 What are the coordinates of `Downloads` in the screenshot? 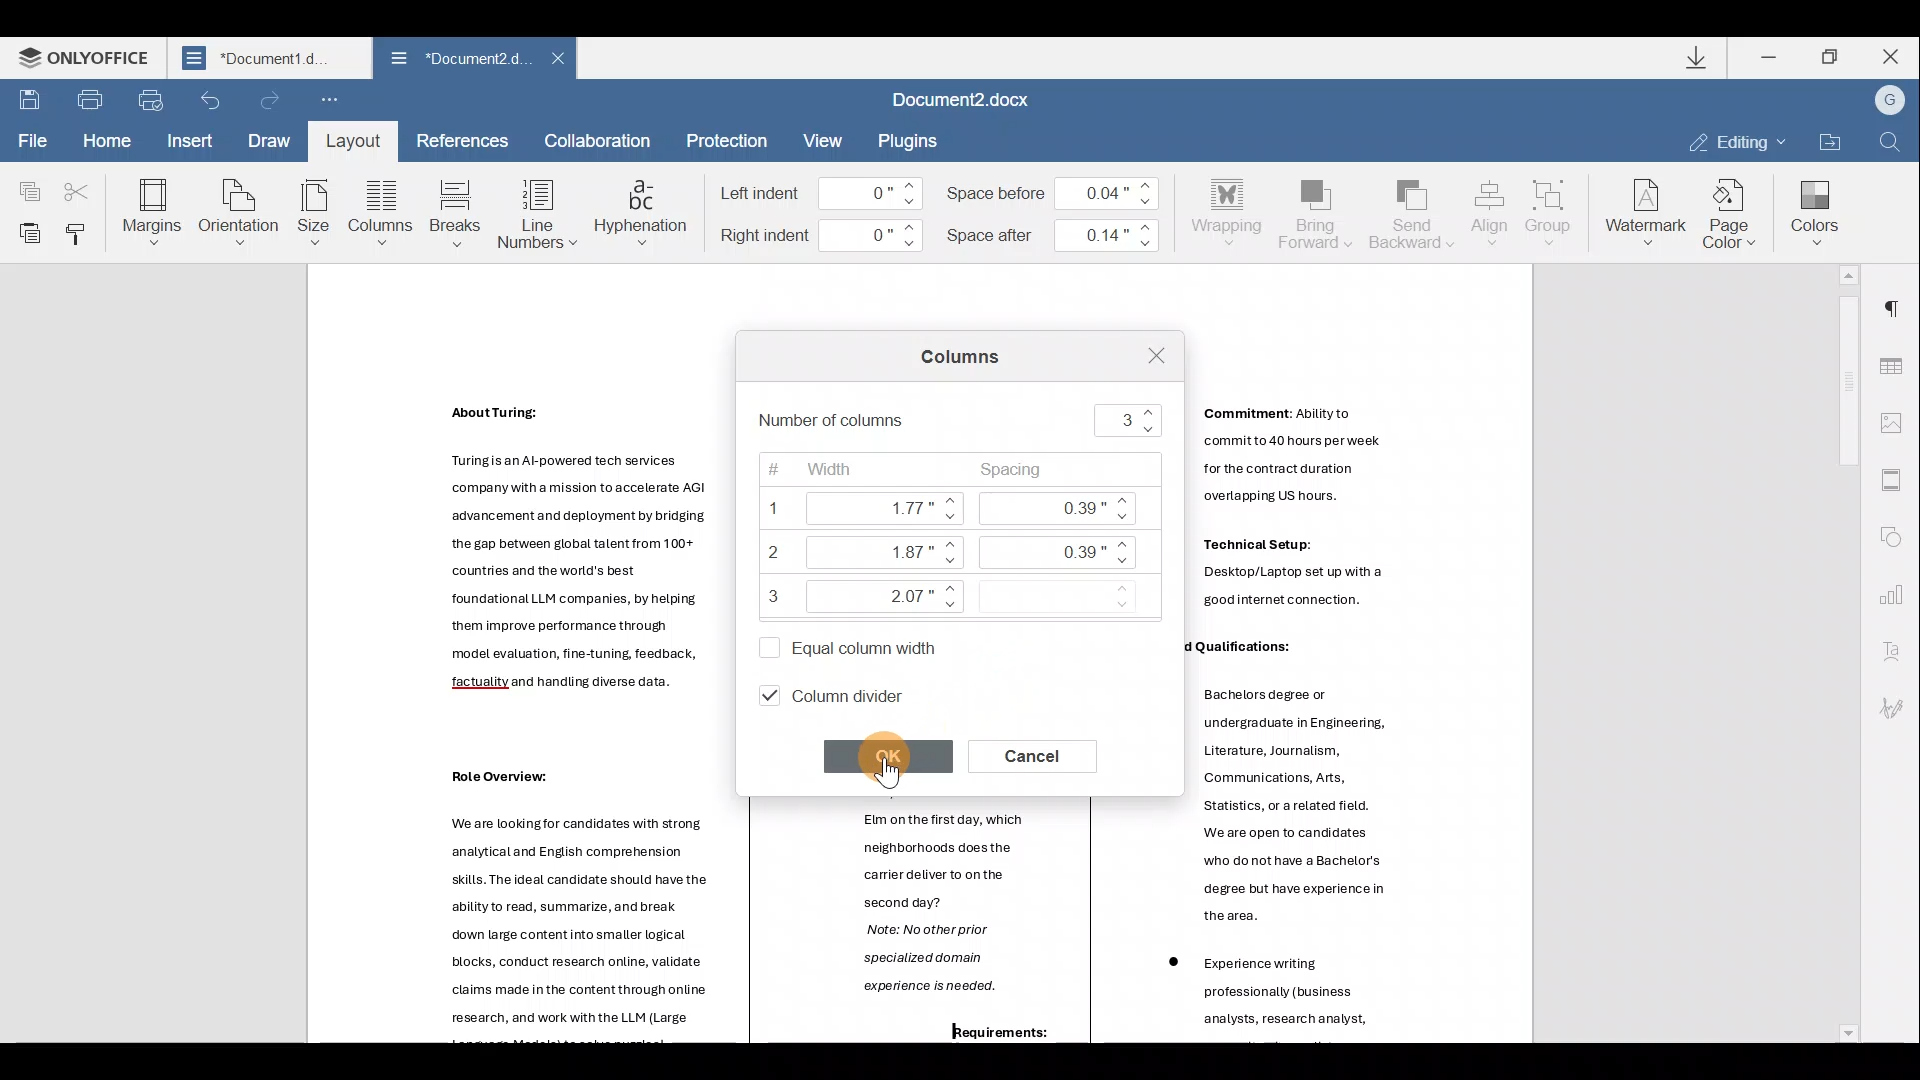 It's located at (1699, 60).